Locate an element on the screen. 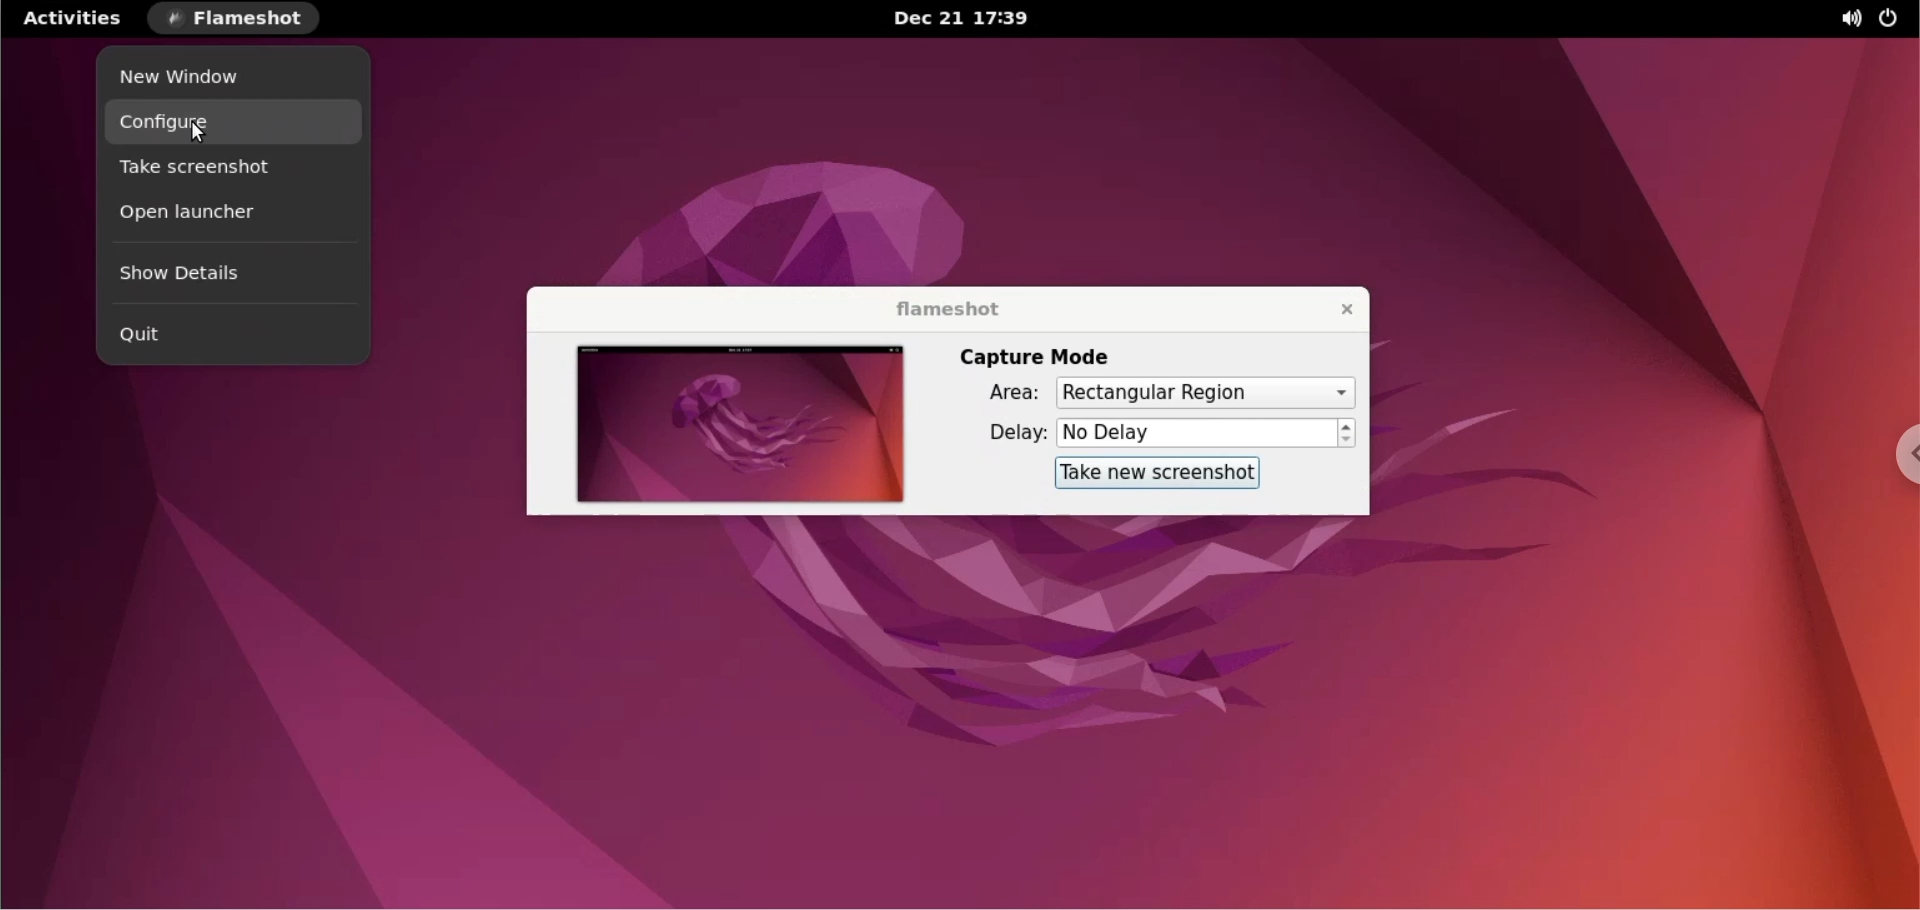 This screenshot has width=1920, height=910. quit  is located at coordinates (230, 334).